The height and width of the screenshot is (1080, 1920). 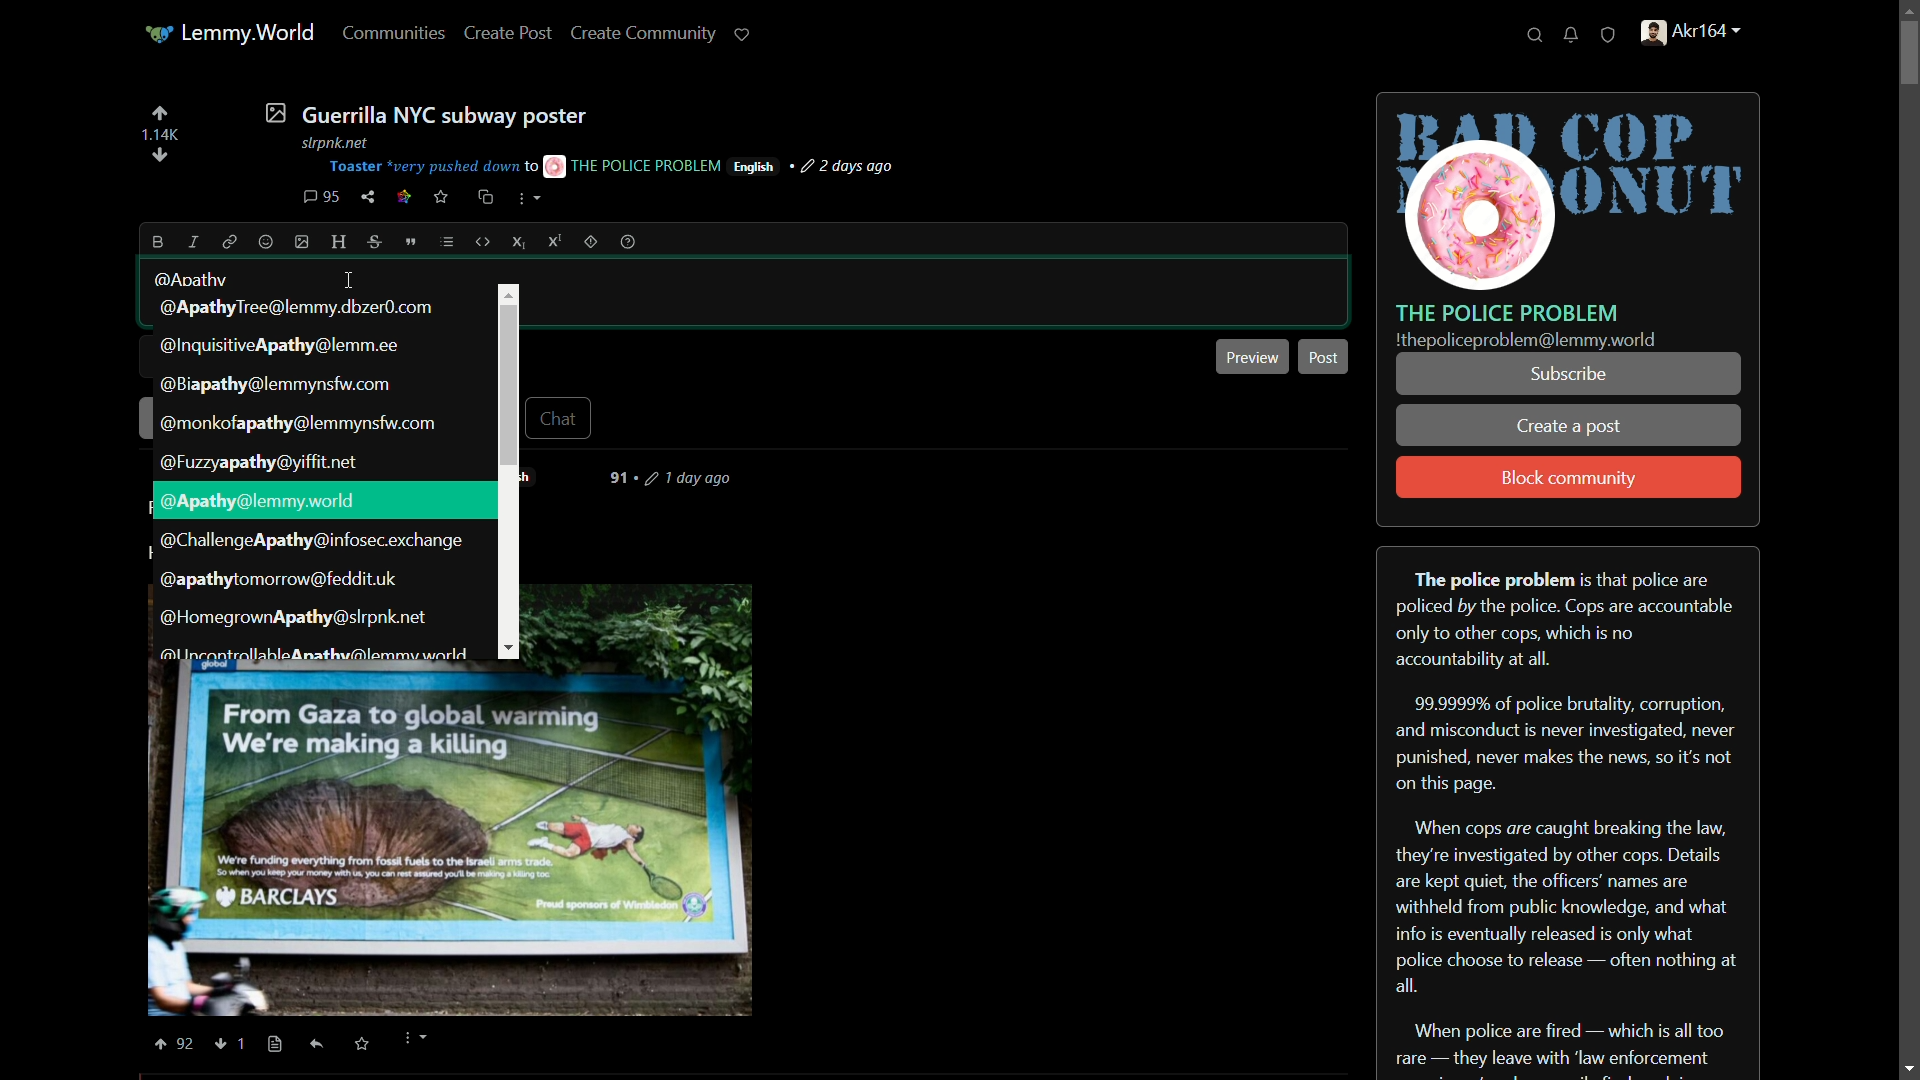 I want to click on suggestion-1, so click(x=304, y=307).